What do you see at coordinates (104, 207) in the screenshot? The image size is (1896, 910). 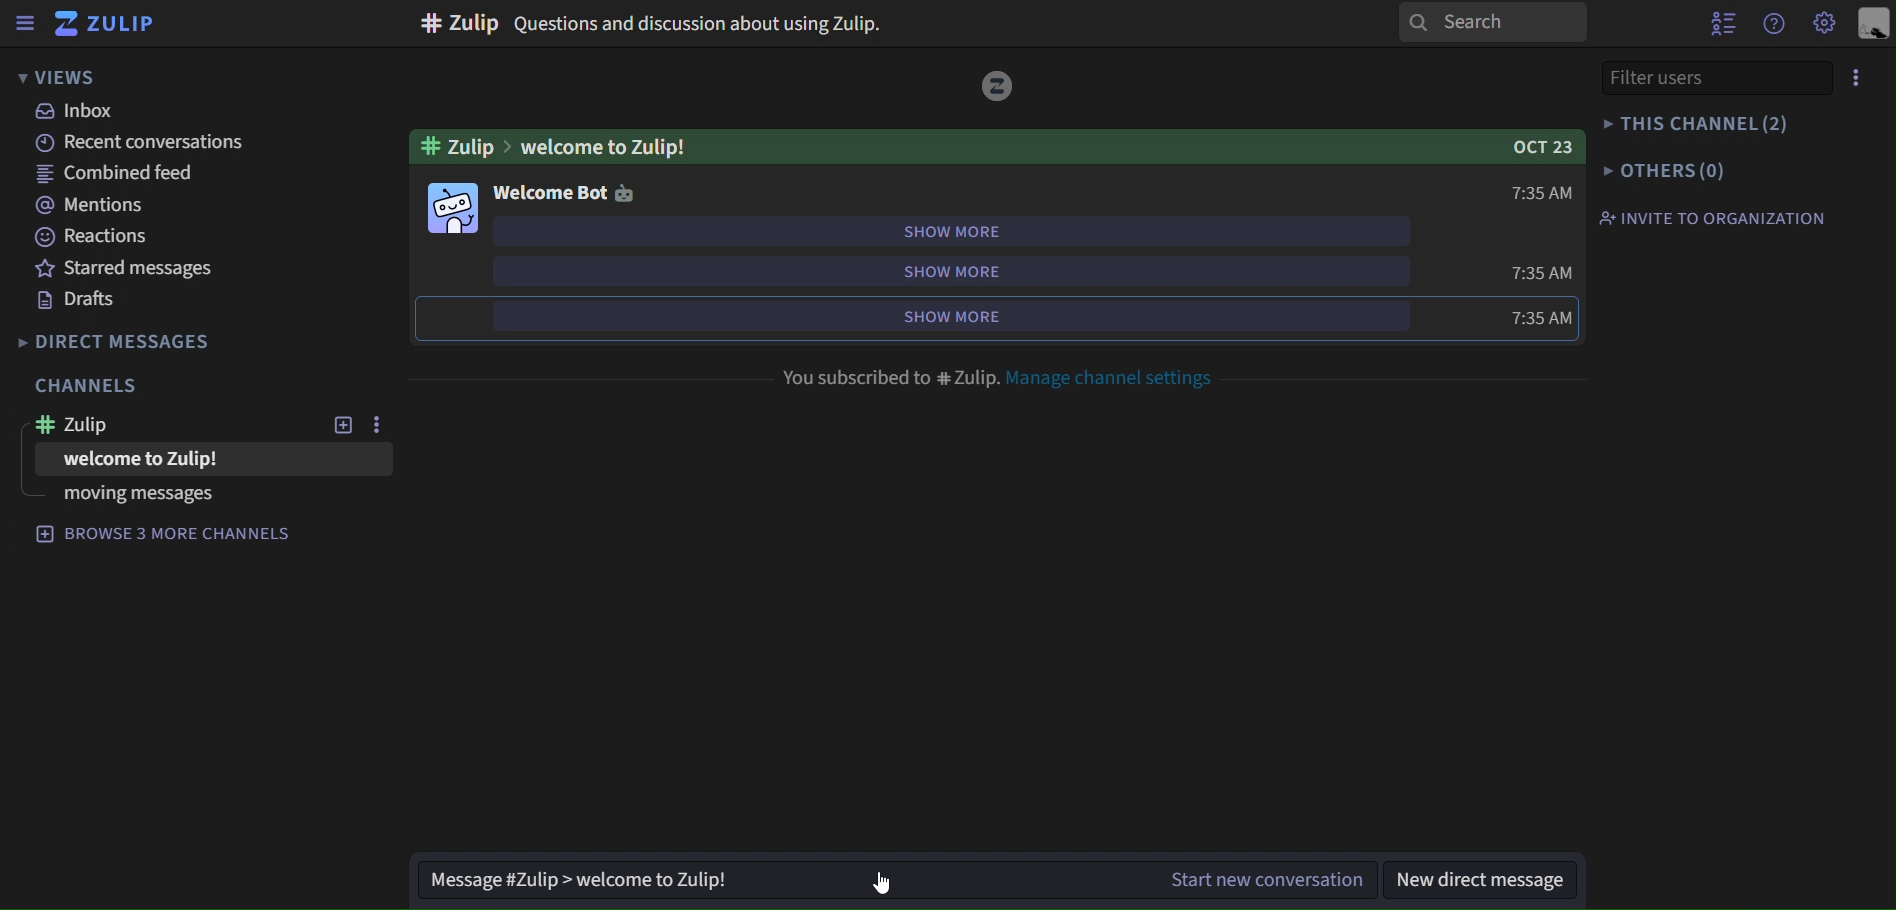 I see `mentions` at bounding box center [104, 207].